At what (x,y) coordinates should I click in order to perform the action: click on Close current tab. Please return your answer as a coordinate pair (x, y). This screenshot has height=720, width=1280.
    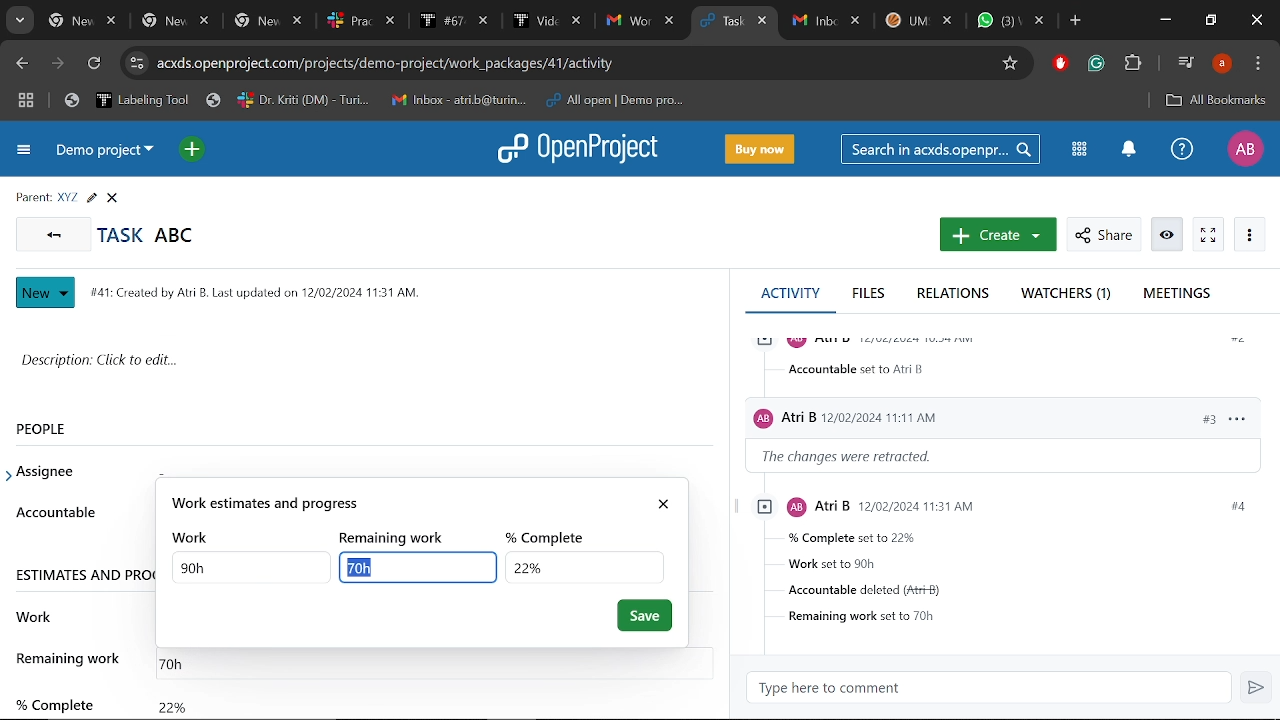
    Looking at the image, I should click on (764, 23).